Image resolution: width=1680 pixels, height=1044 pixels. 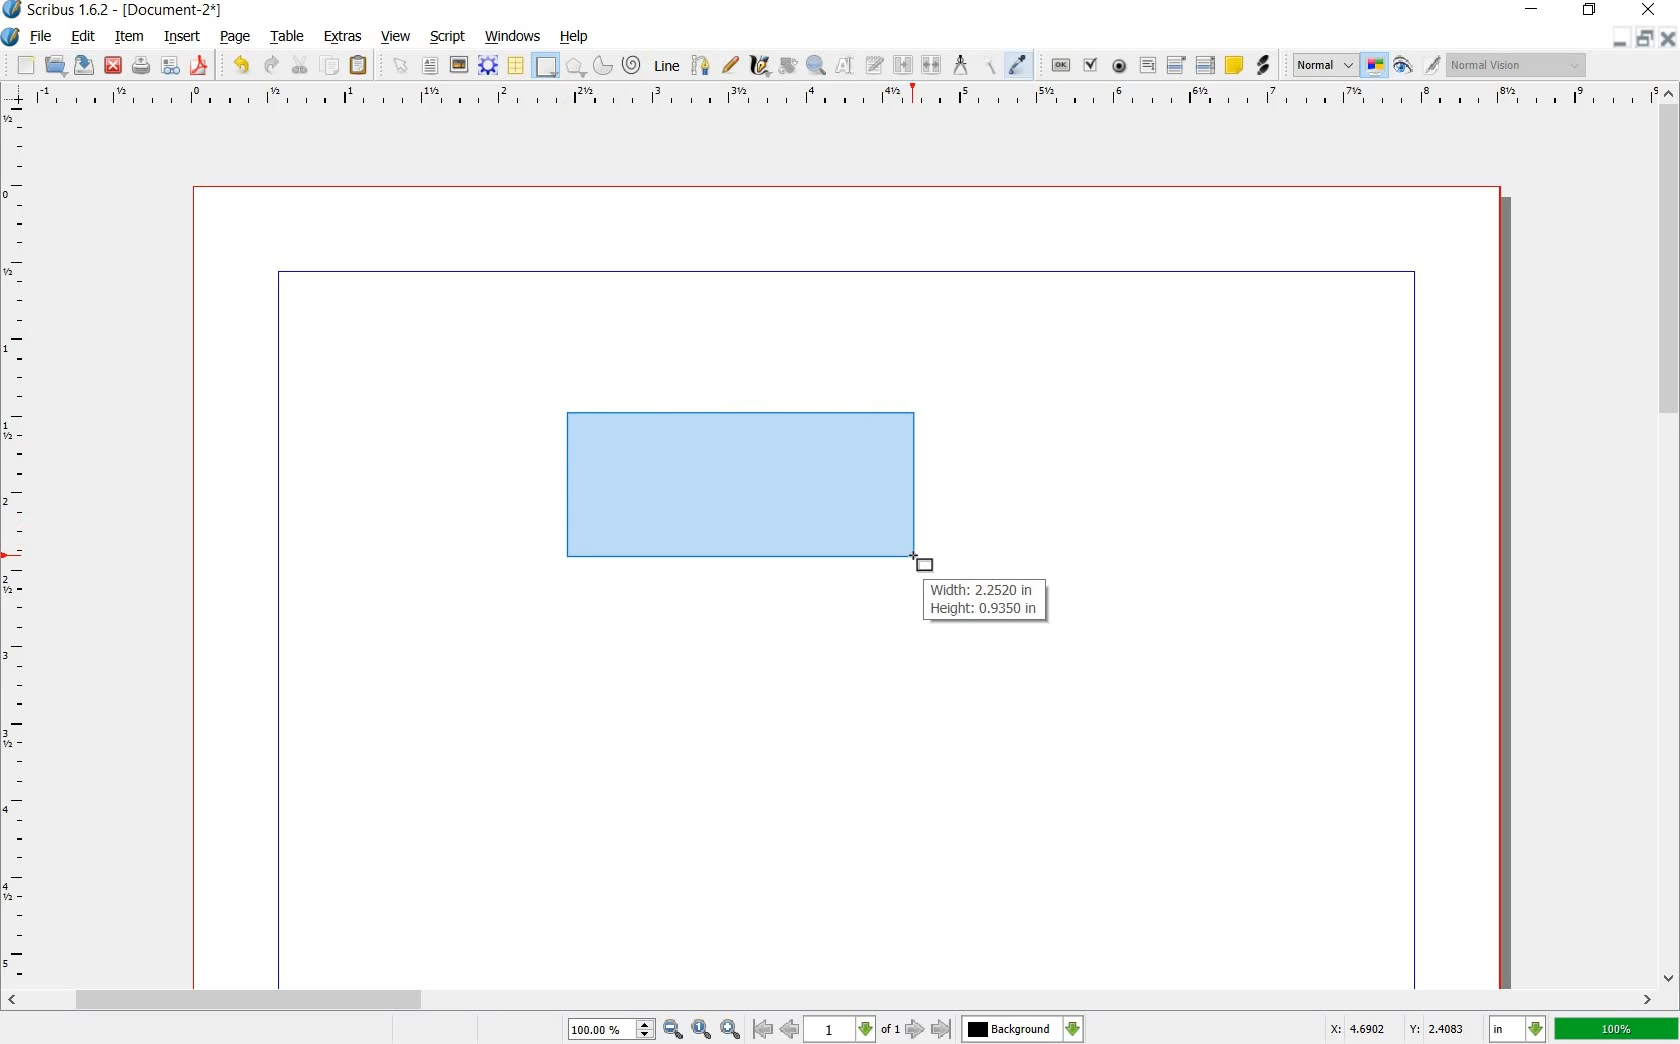 I want to click on CUT, so click(x=301, y=65).